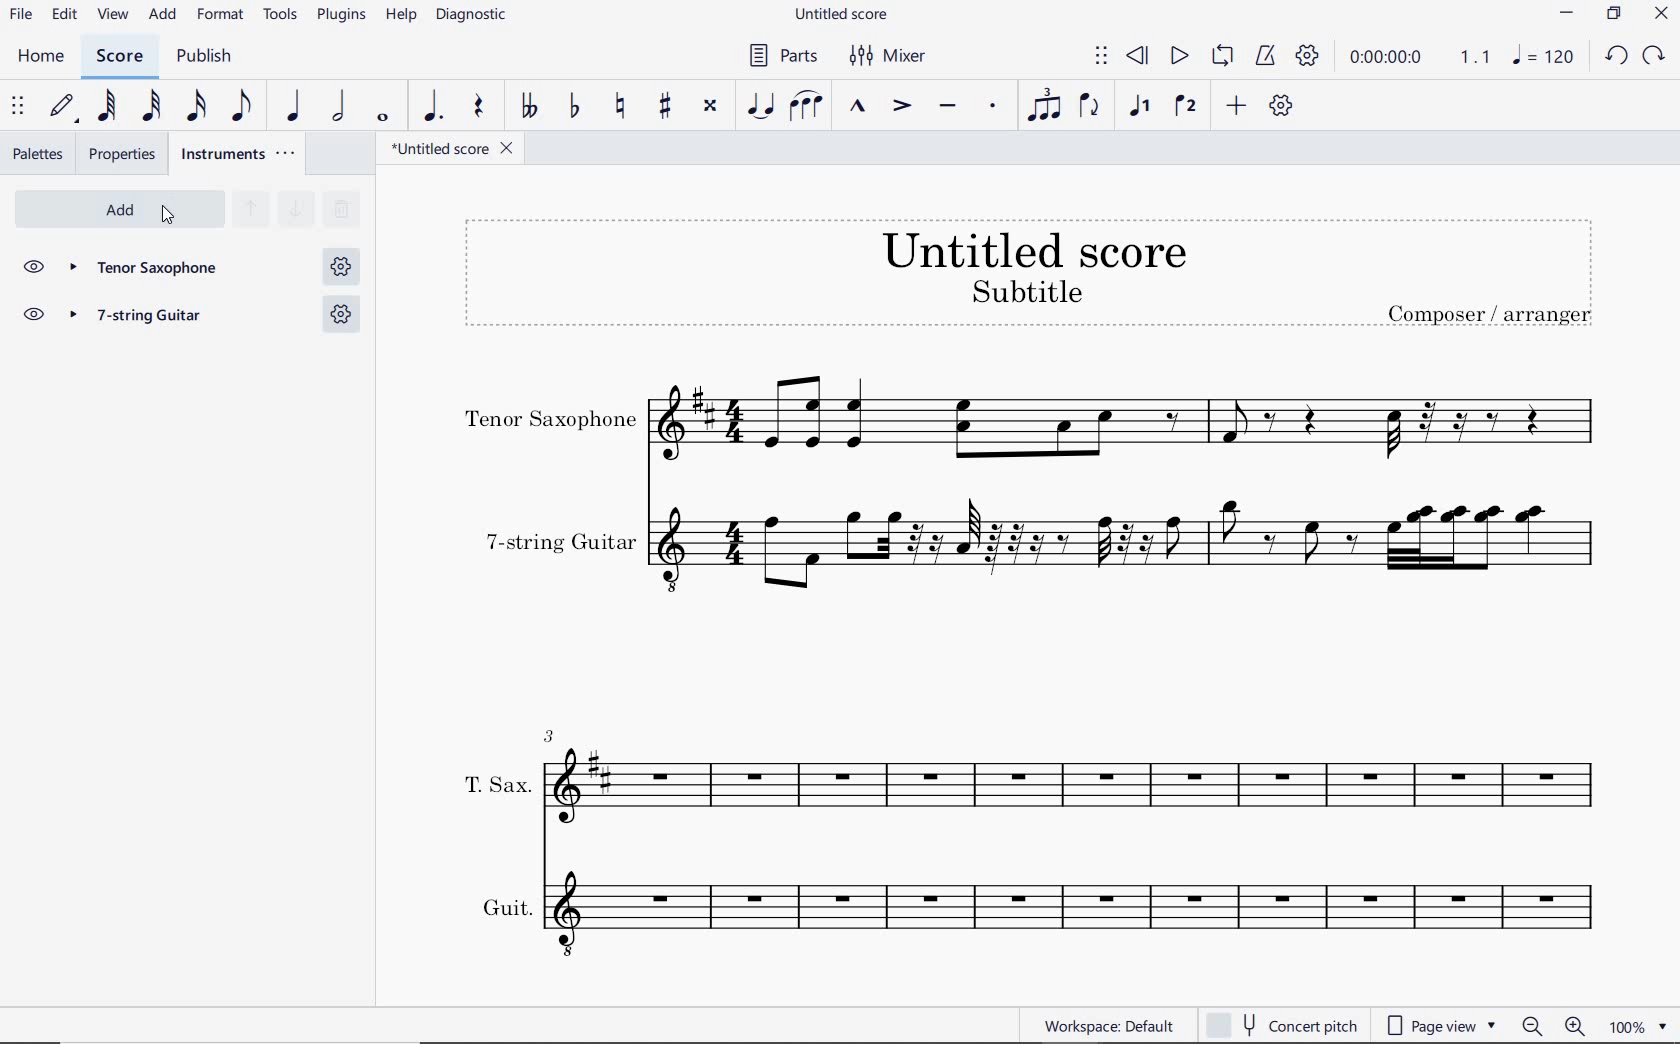 This screenshot has height=1044, width=1680. Describe the element at coordinates (1555, 1026) in the screenshot. I see `ZOOM OUT OR ZOOM IN` at that location.